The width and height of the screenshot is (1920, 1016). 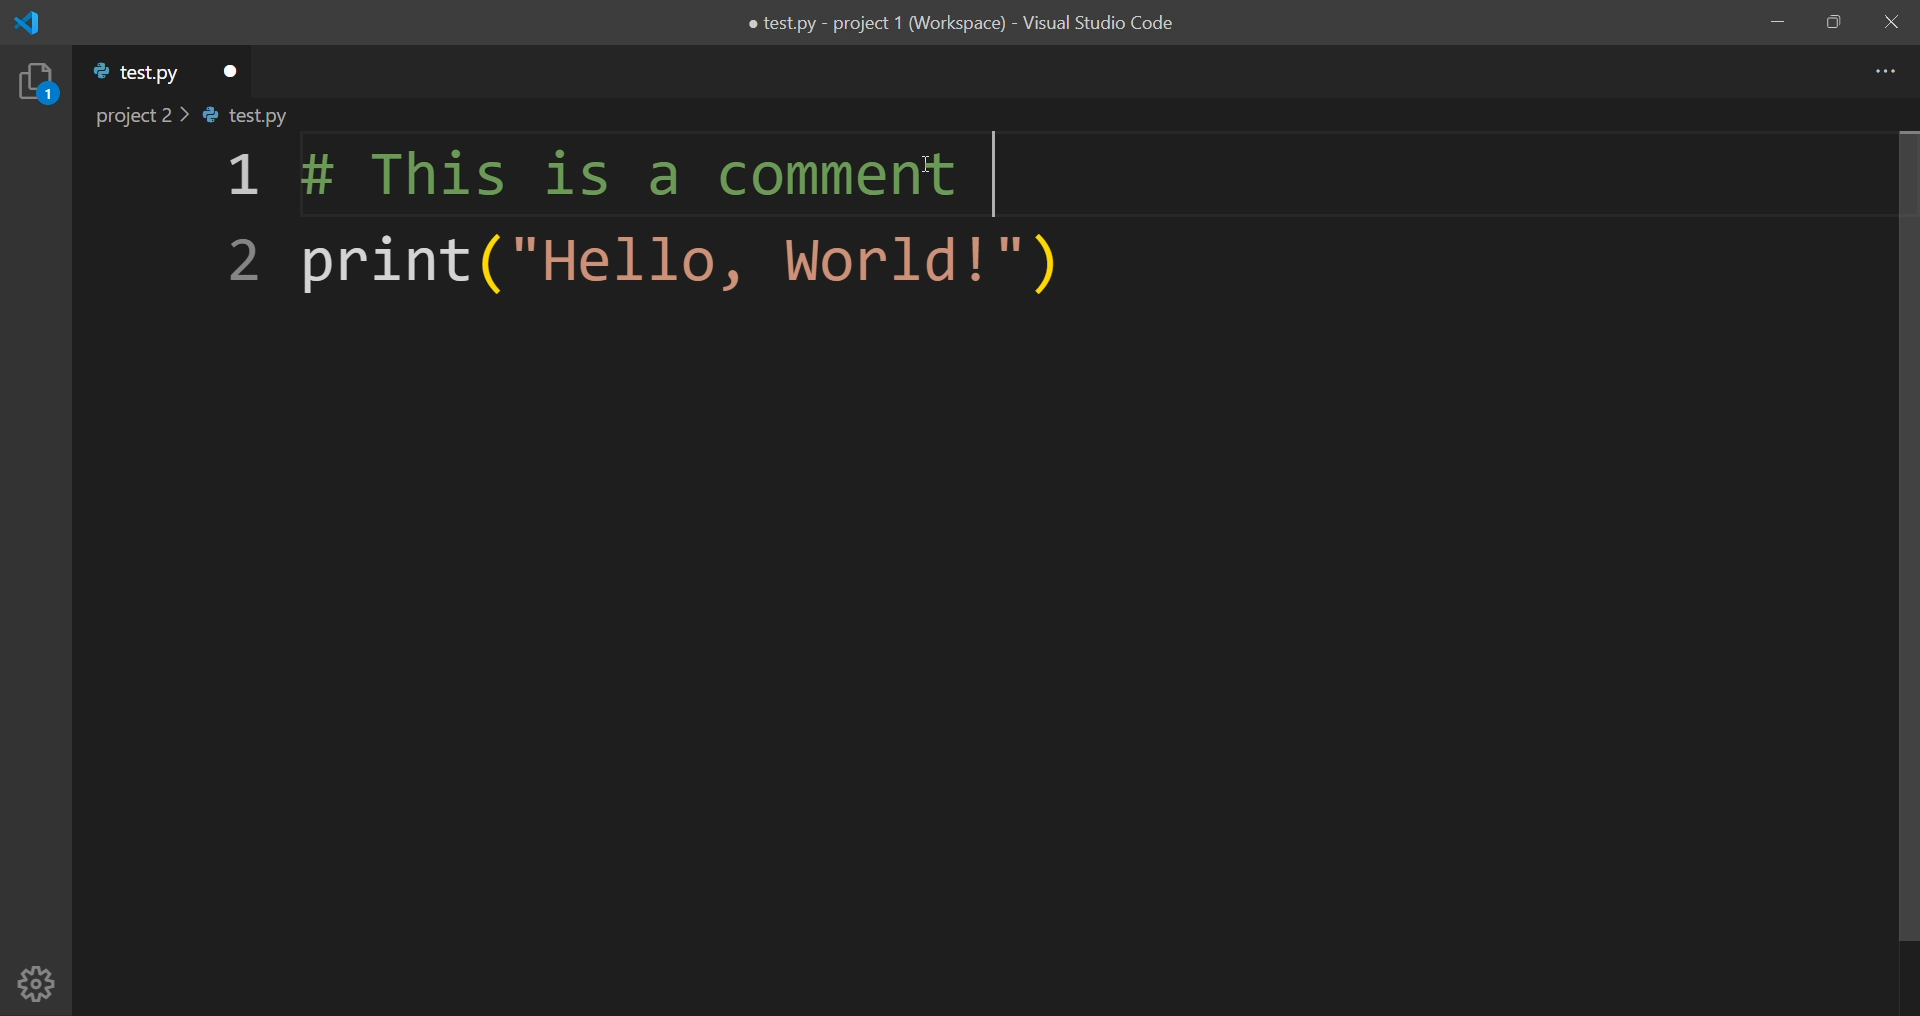 I want to click on logo, so click(x=35, y=23).